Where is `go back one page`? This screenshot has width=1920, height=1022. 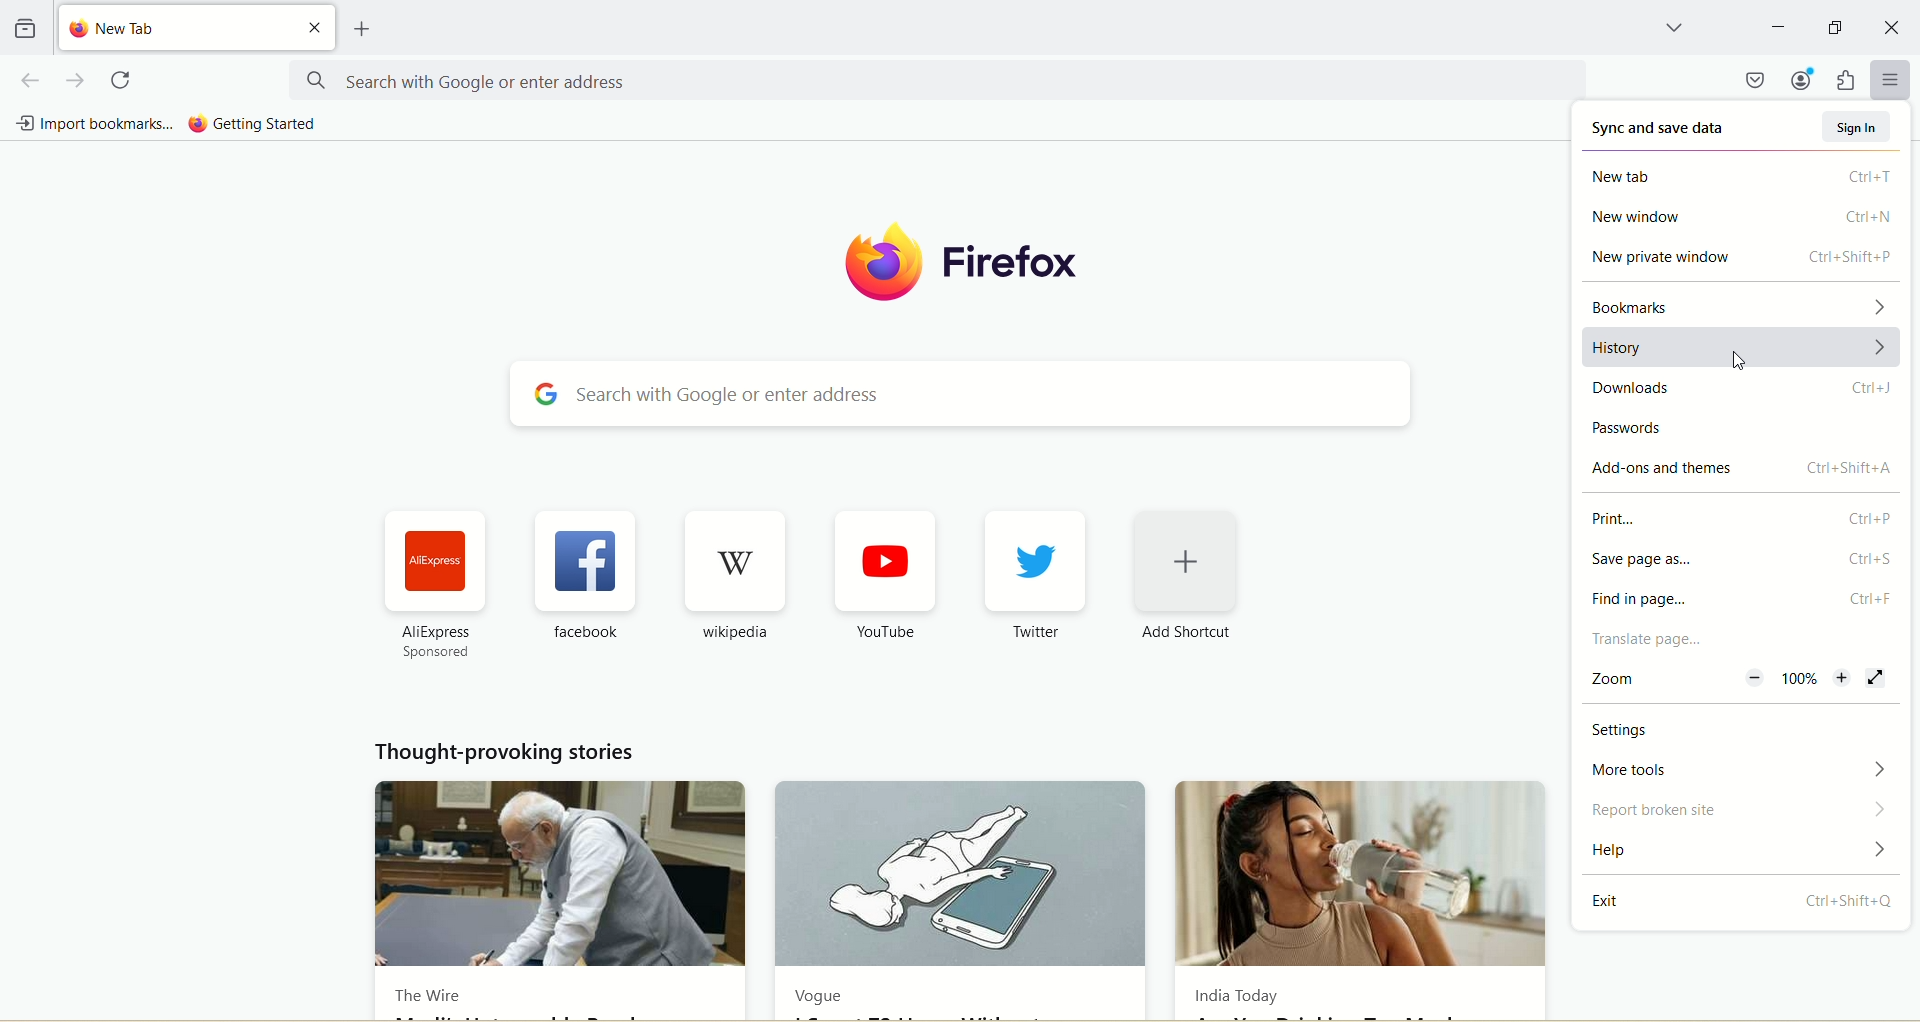 go back one page is located at coordinates (32, 80).